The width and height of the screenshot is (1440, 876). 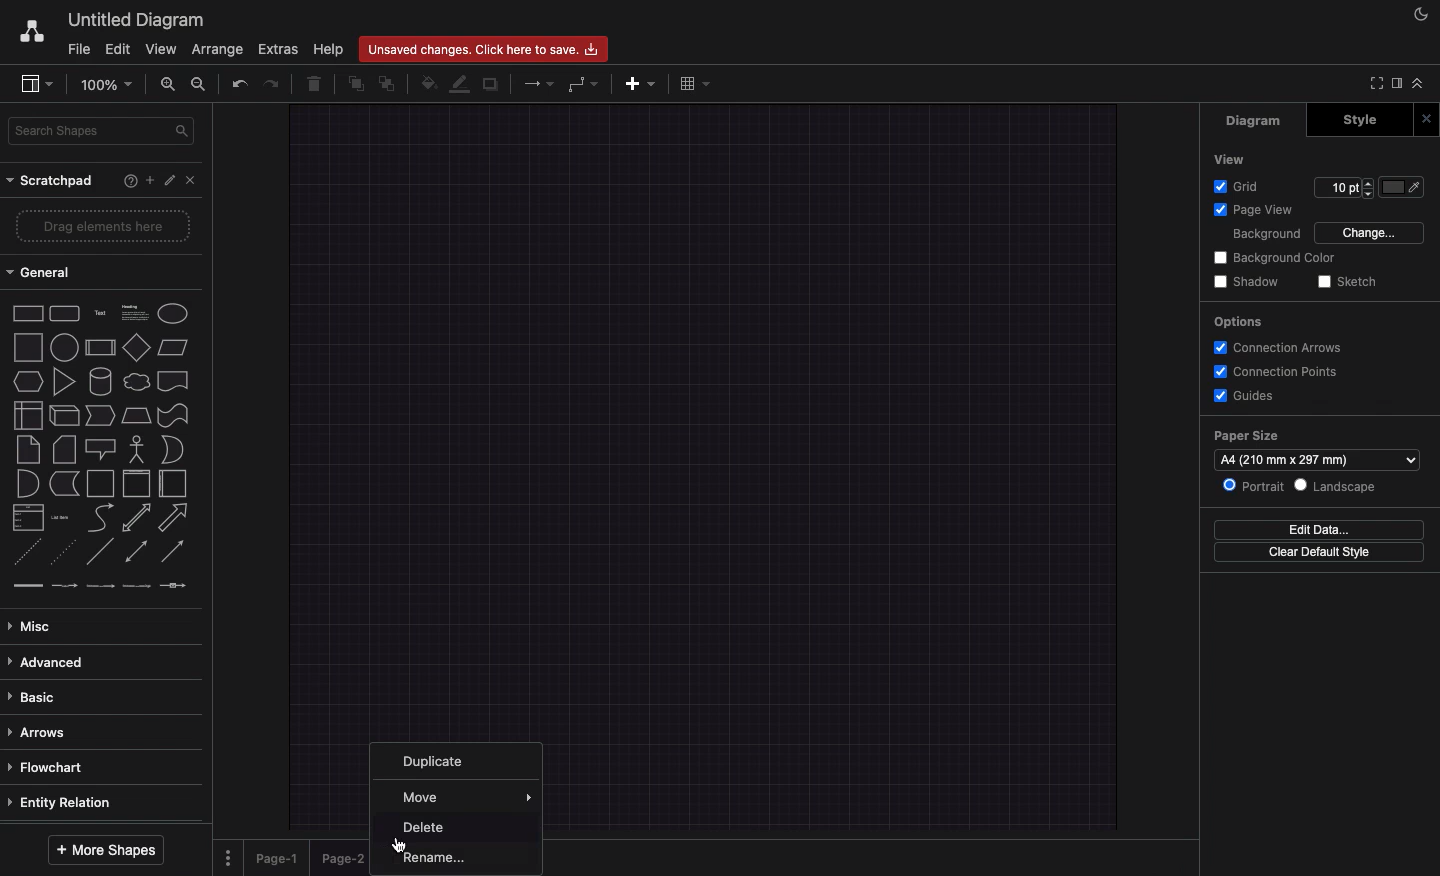 I want to click on Table, so click(x=699, y=85).